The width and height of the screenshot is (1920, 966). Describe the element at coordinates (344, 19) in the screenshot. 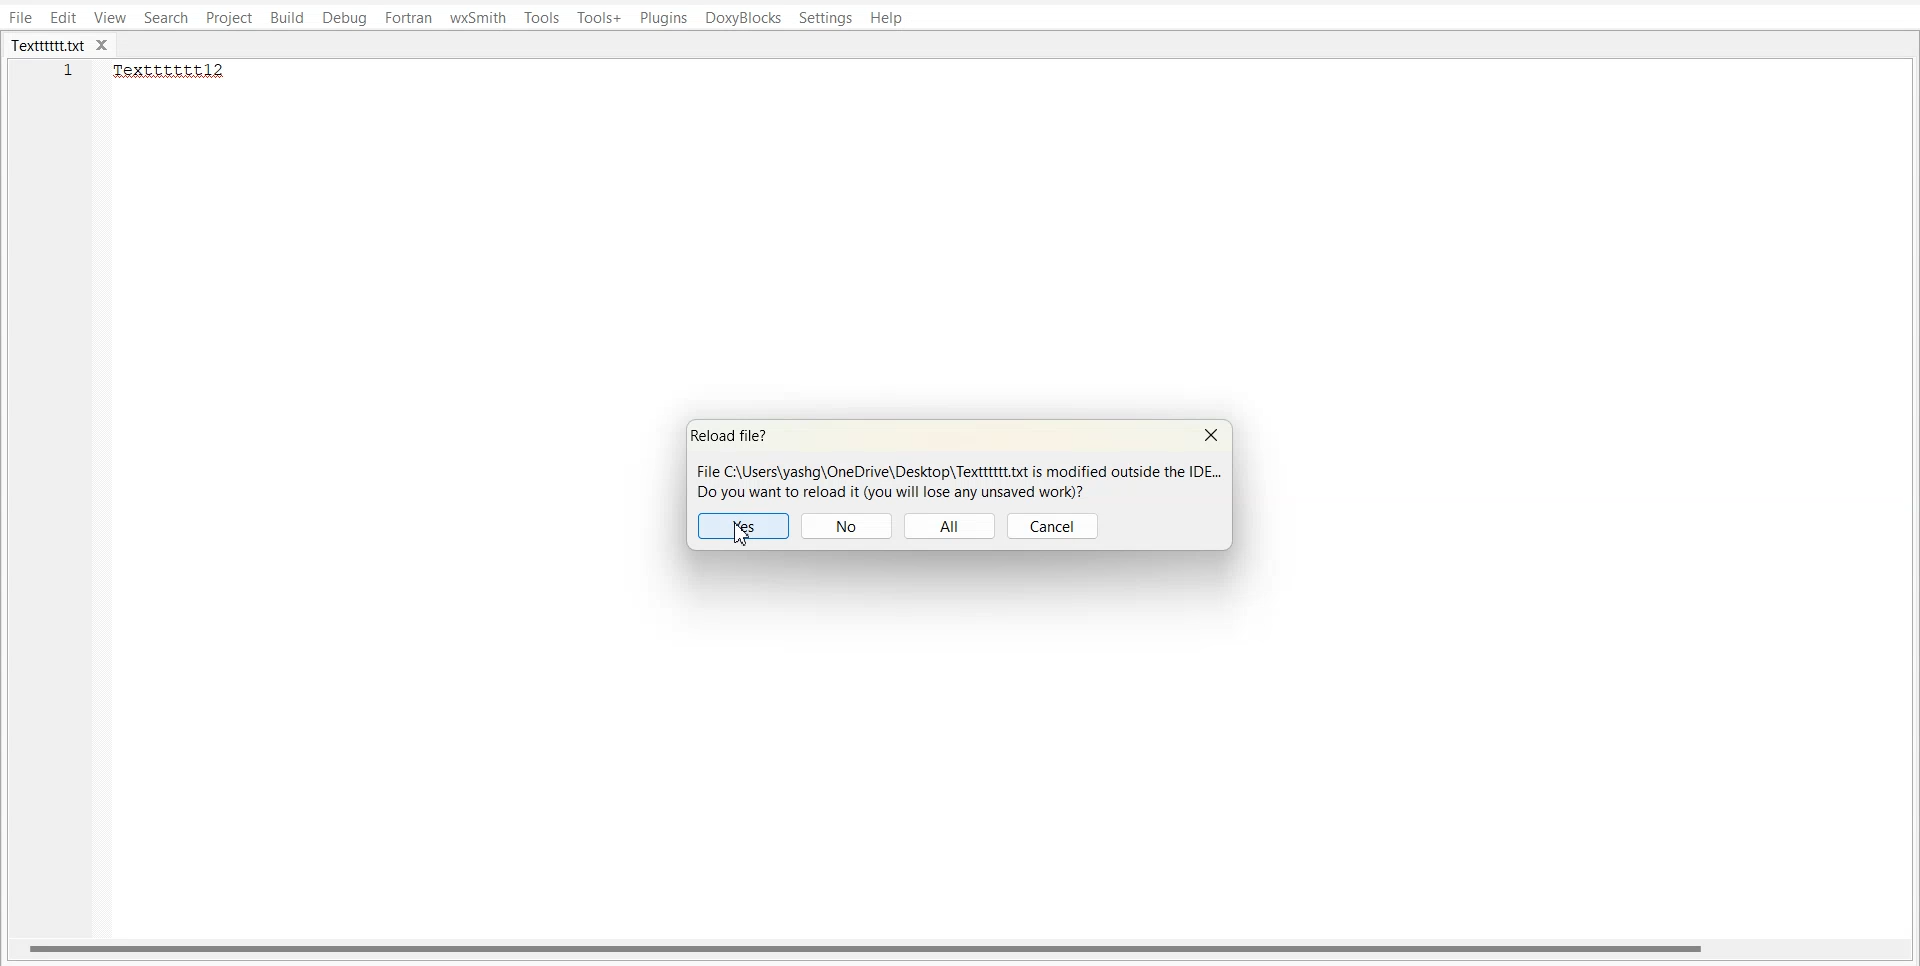

I see `Debug` at that location.